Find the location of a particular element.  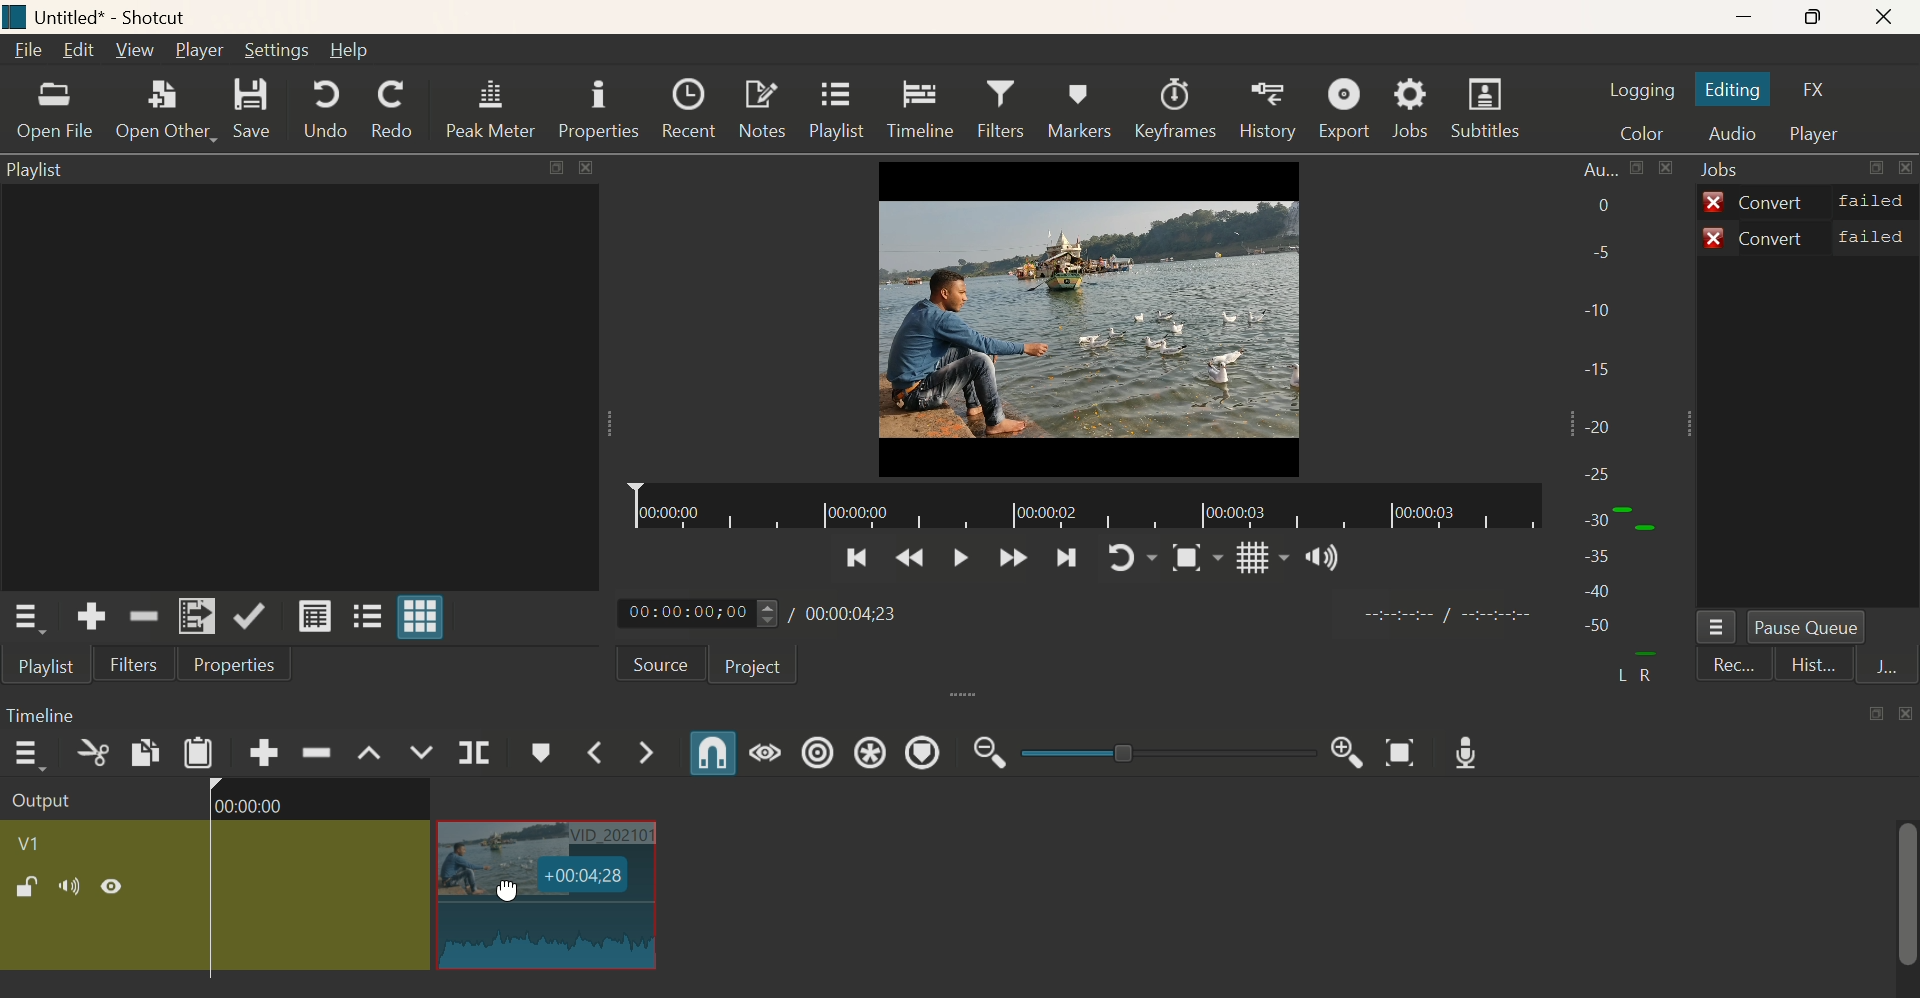

Append is located at coordinates (262, 752).